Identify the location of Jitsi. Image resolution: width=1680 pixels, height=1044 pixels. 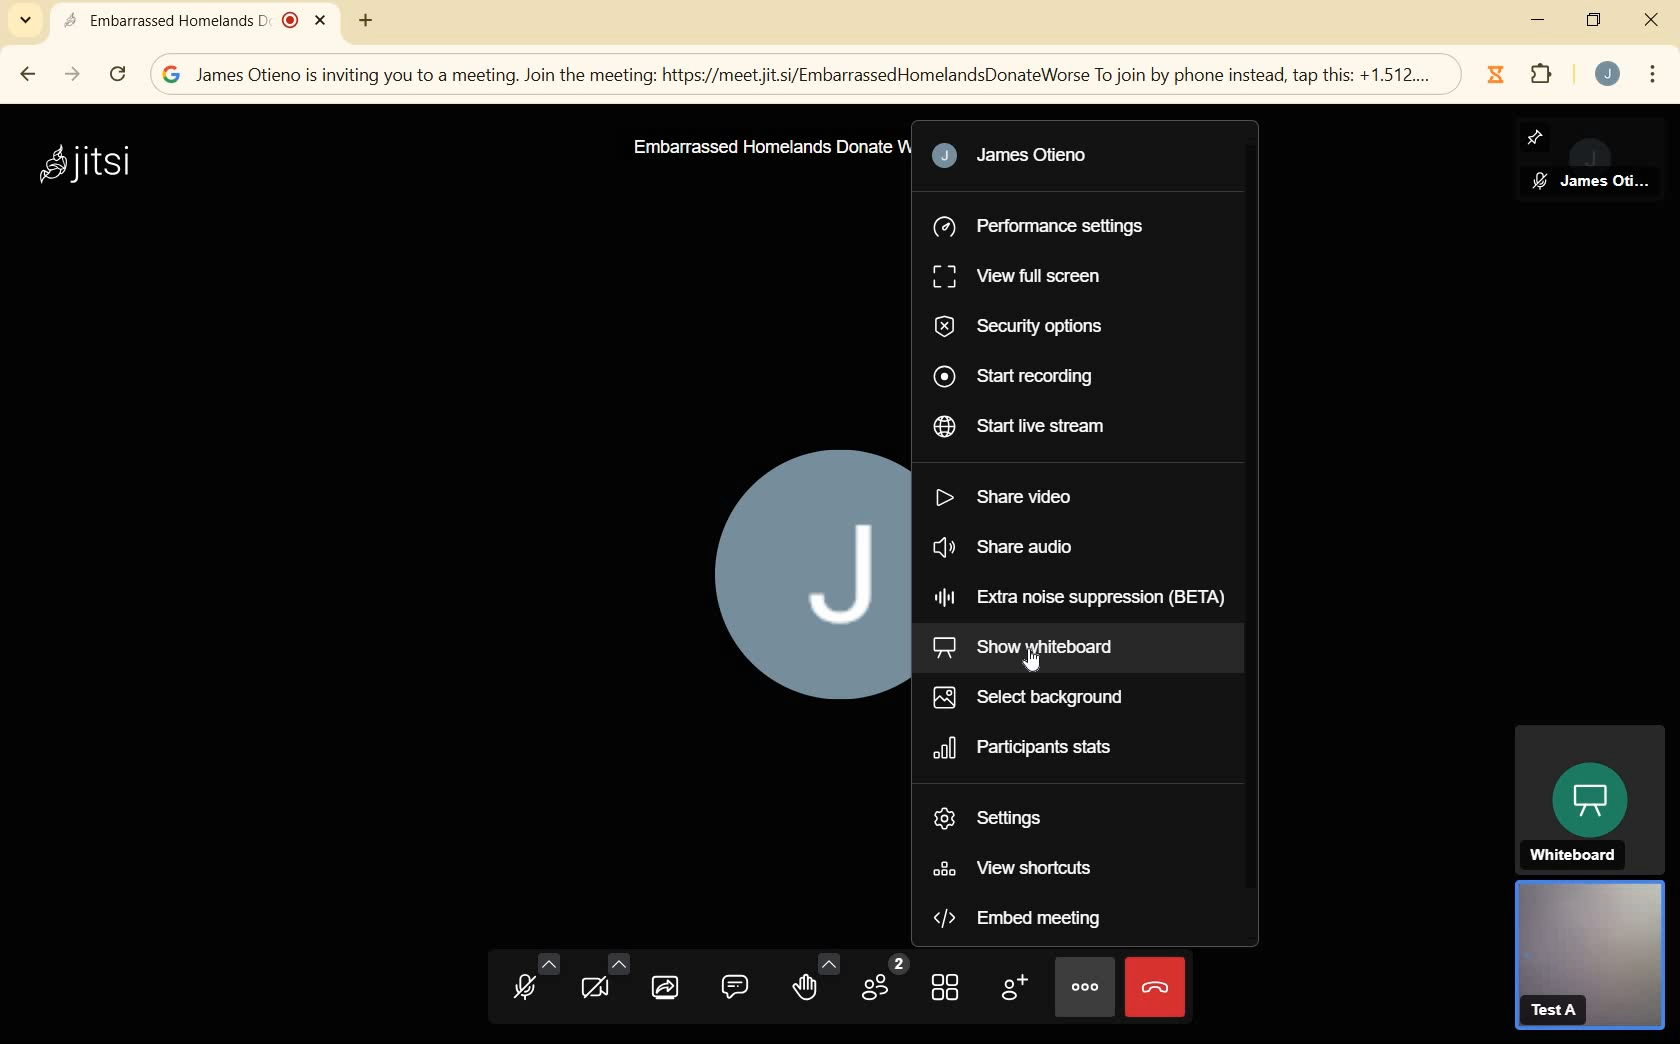
(93, 164).